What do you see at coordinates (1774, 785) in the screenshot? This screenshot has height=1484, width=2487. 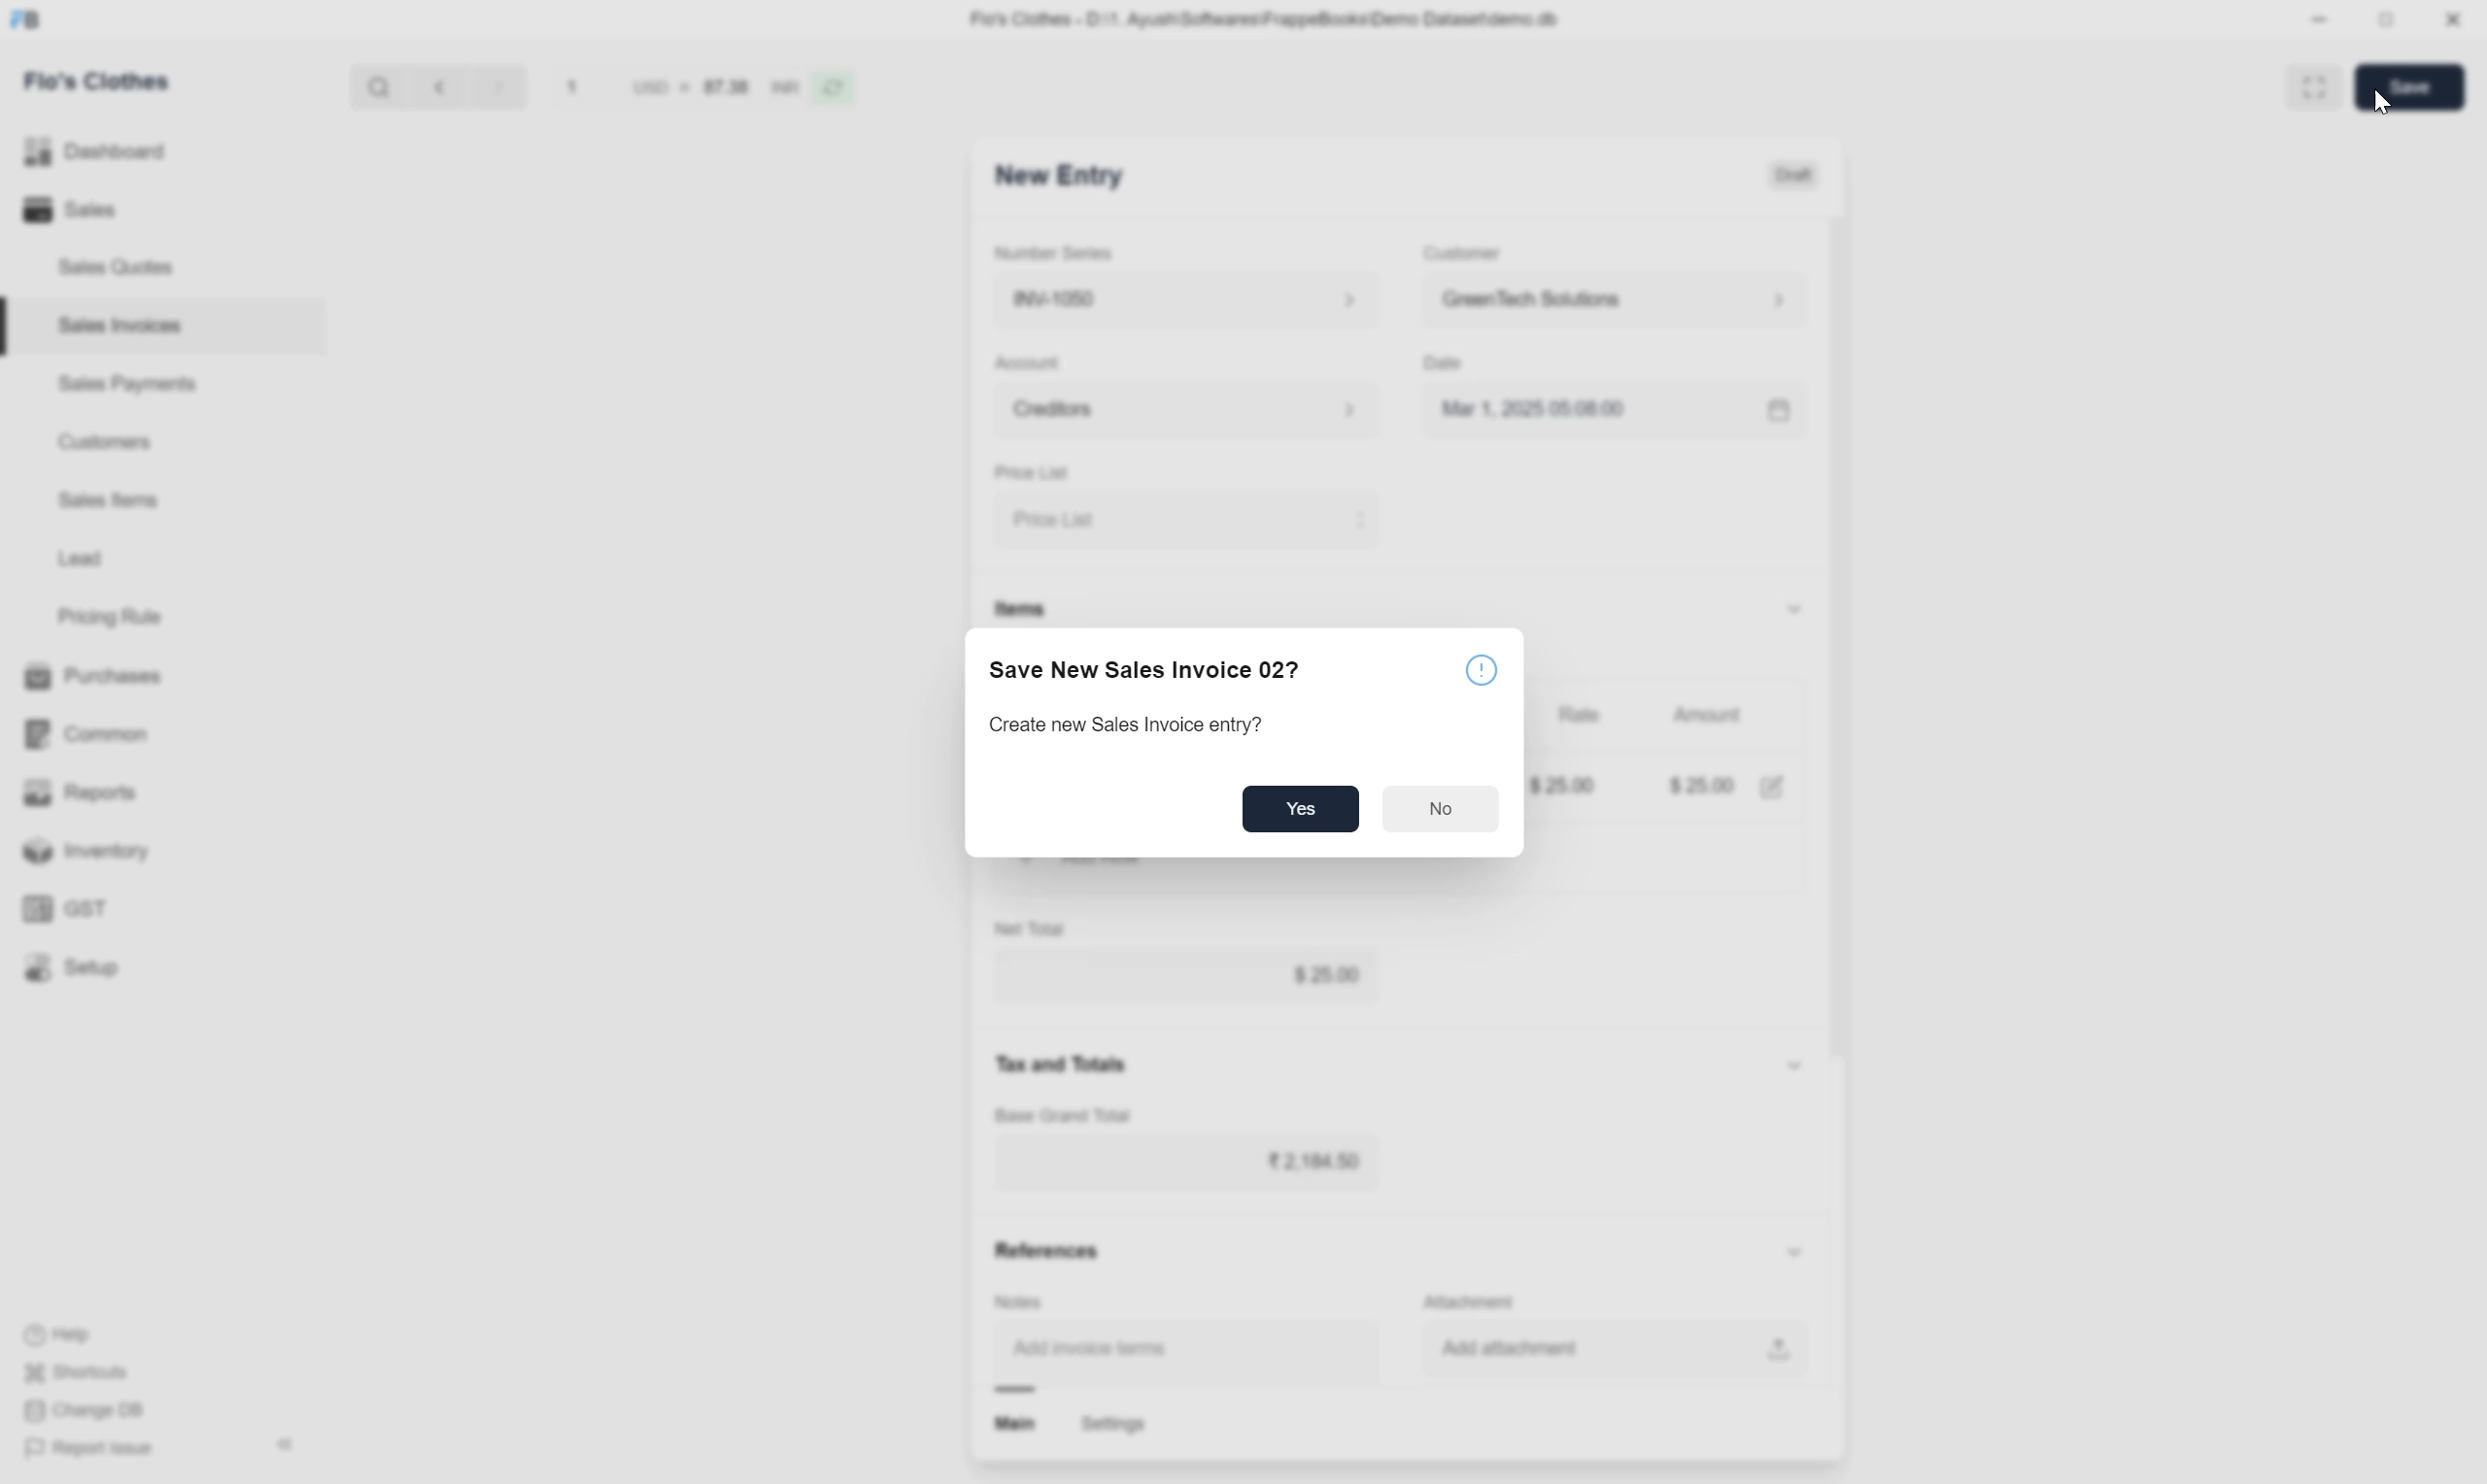 I see `edit amount ` at bounding box center [1774, 785].